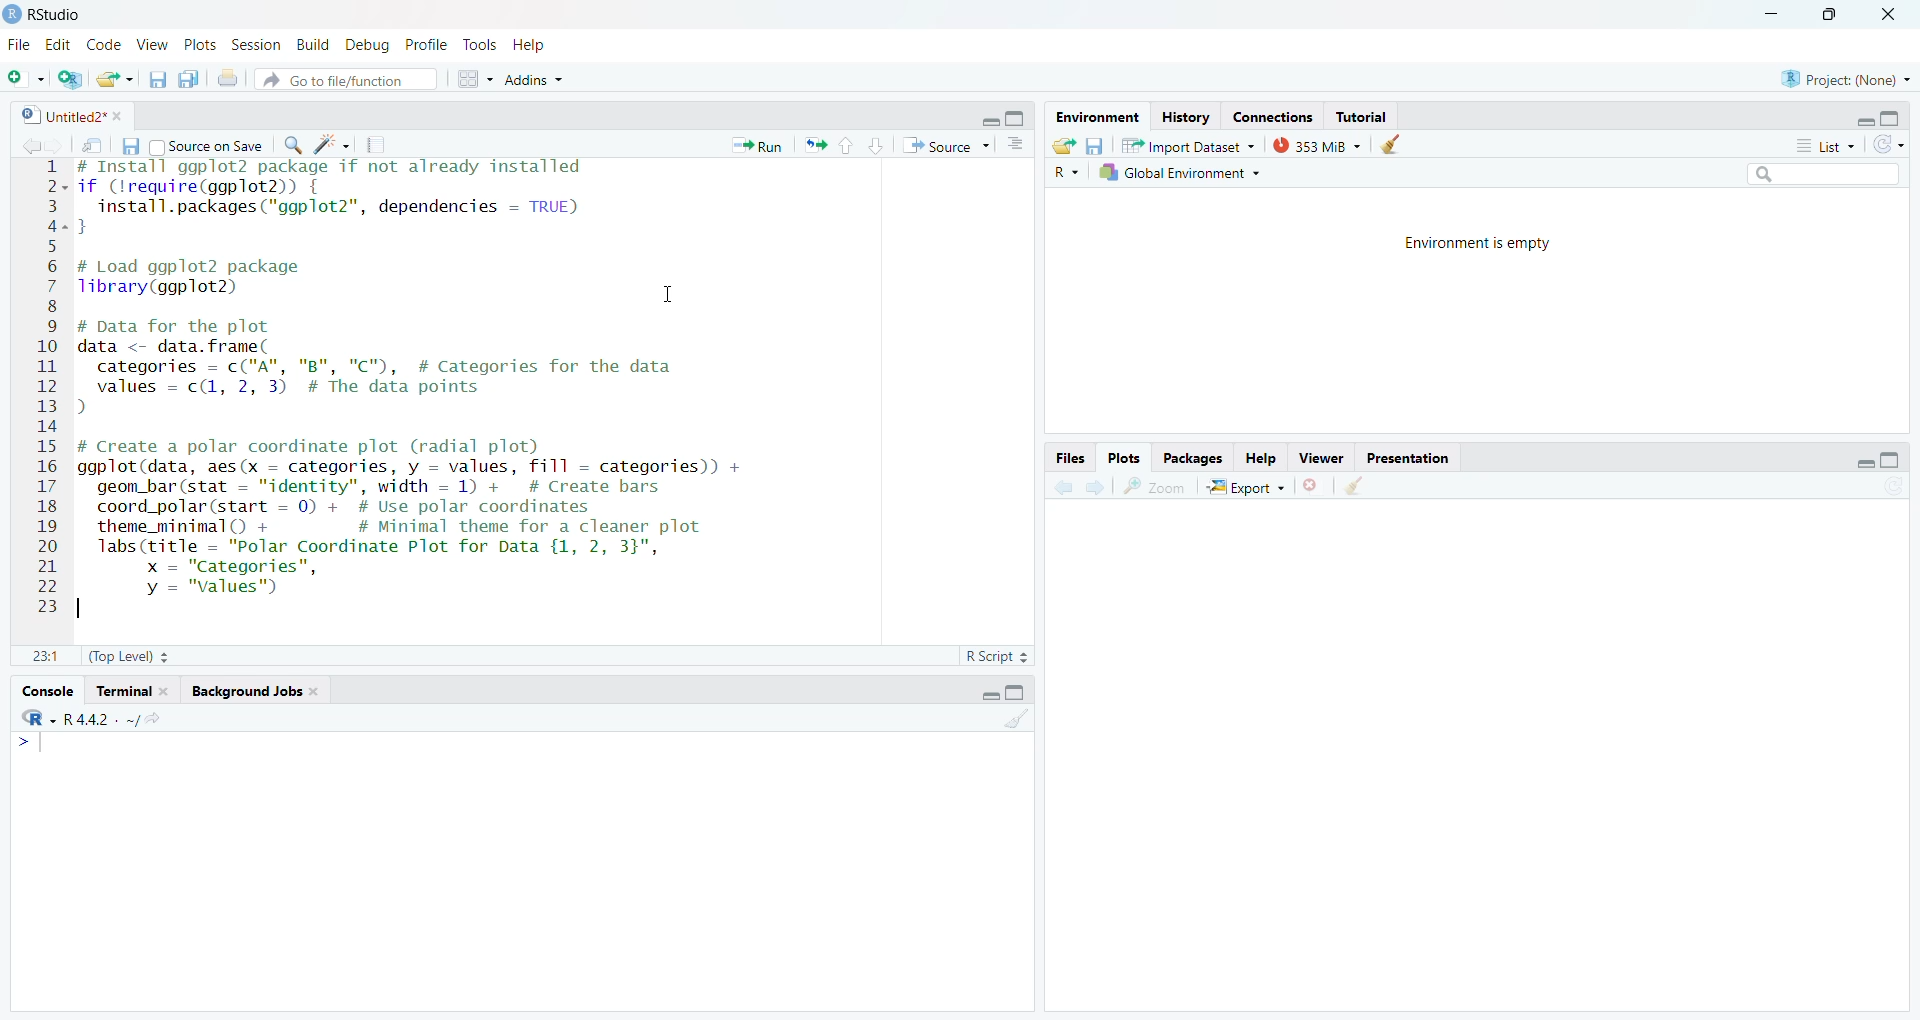  I want to click on code tools, so click(334, 144).